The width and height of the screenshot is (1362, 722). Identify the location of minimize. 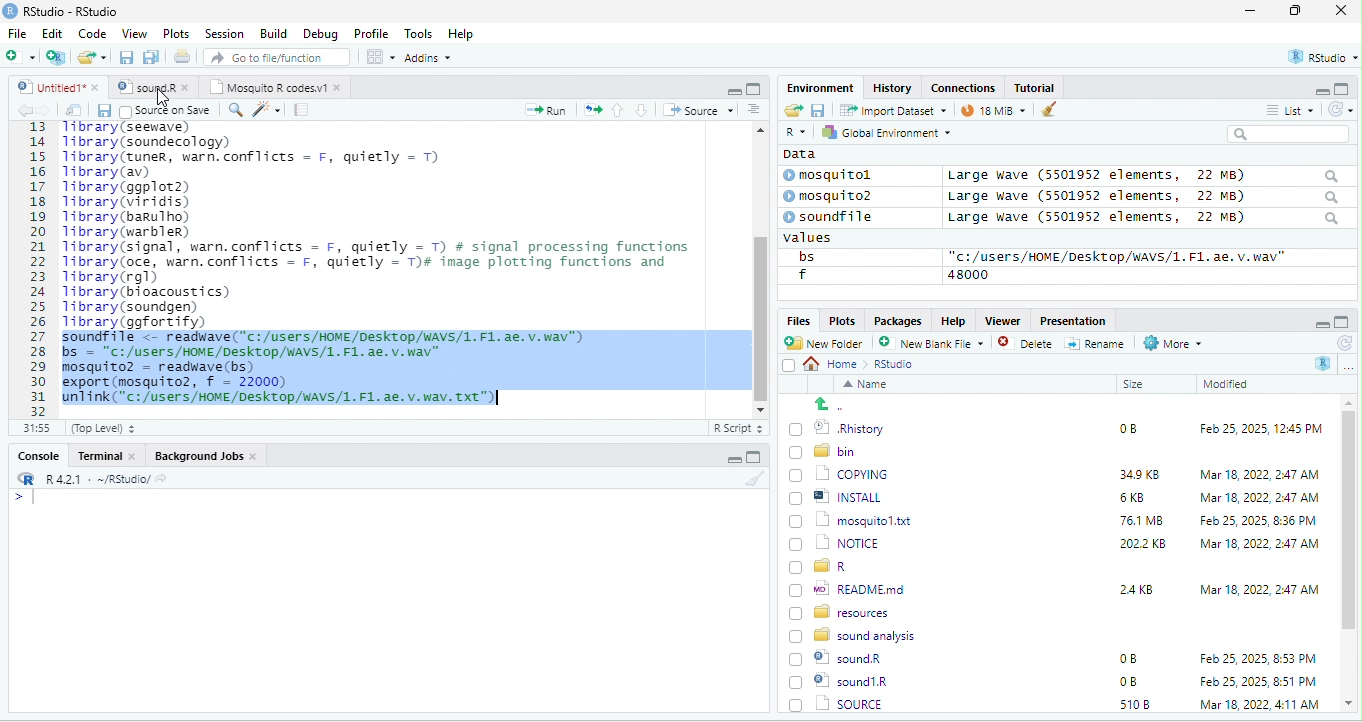
(1250, 12).